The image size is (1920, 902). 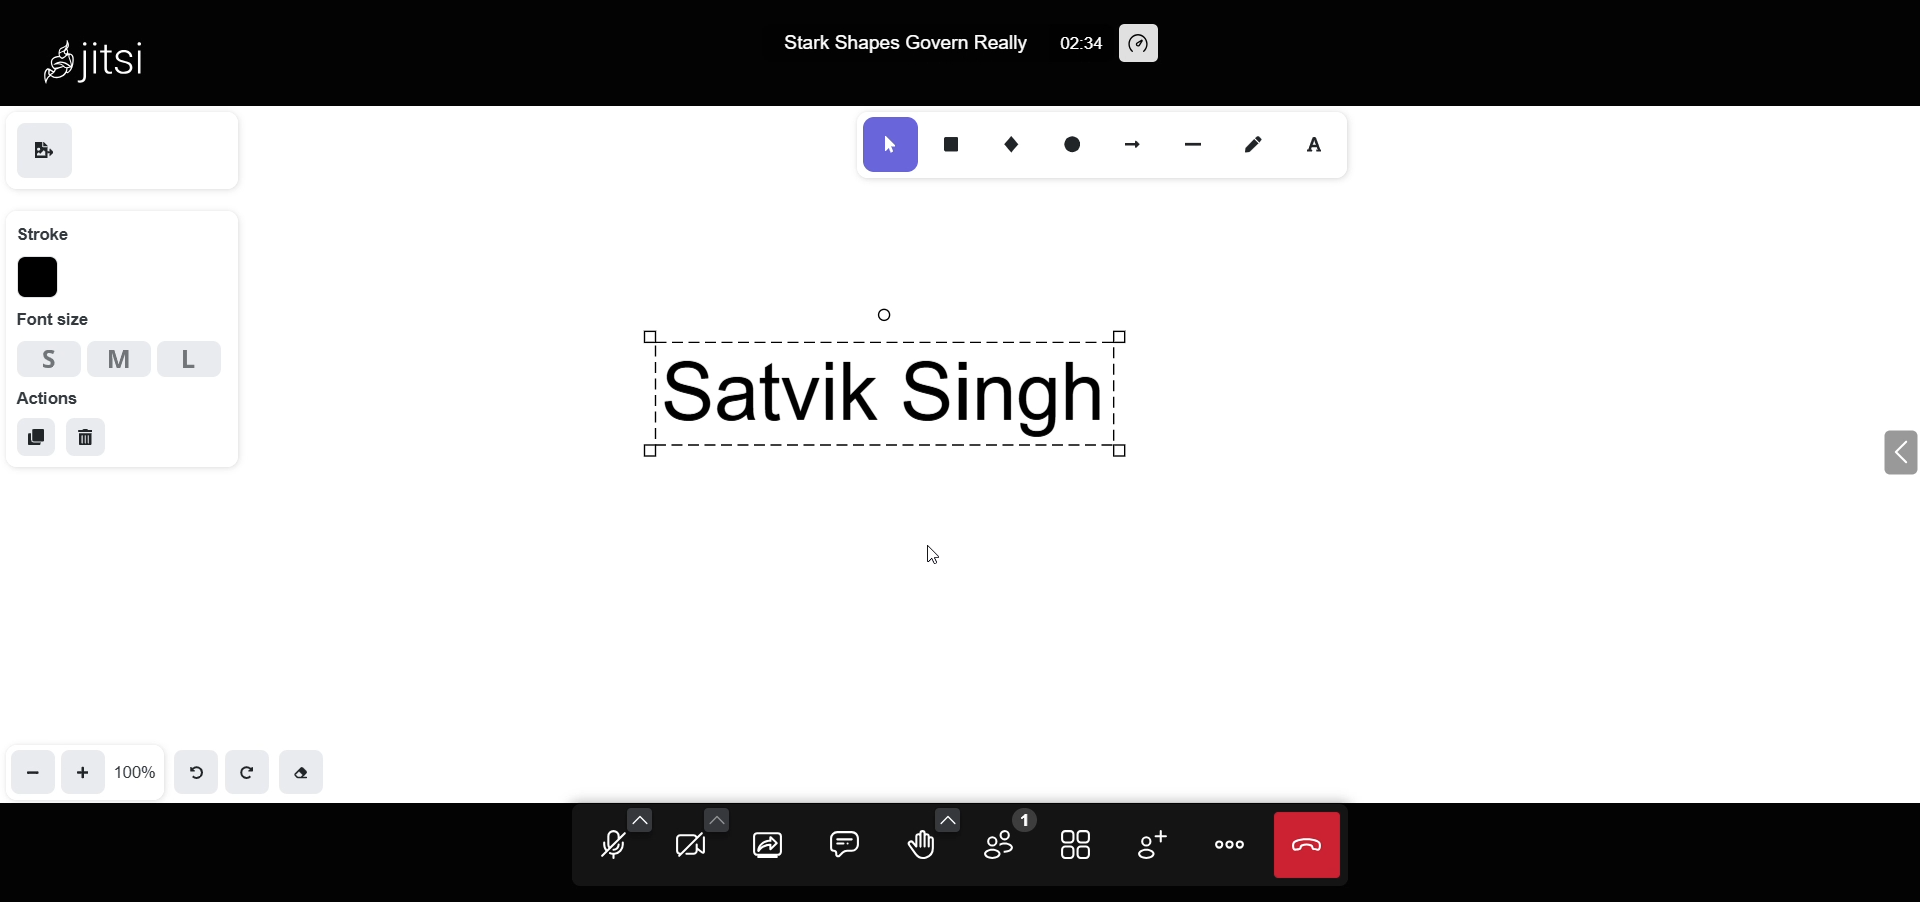 I want to click on select, so click(x=889, y=145).